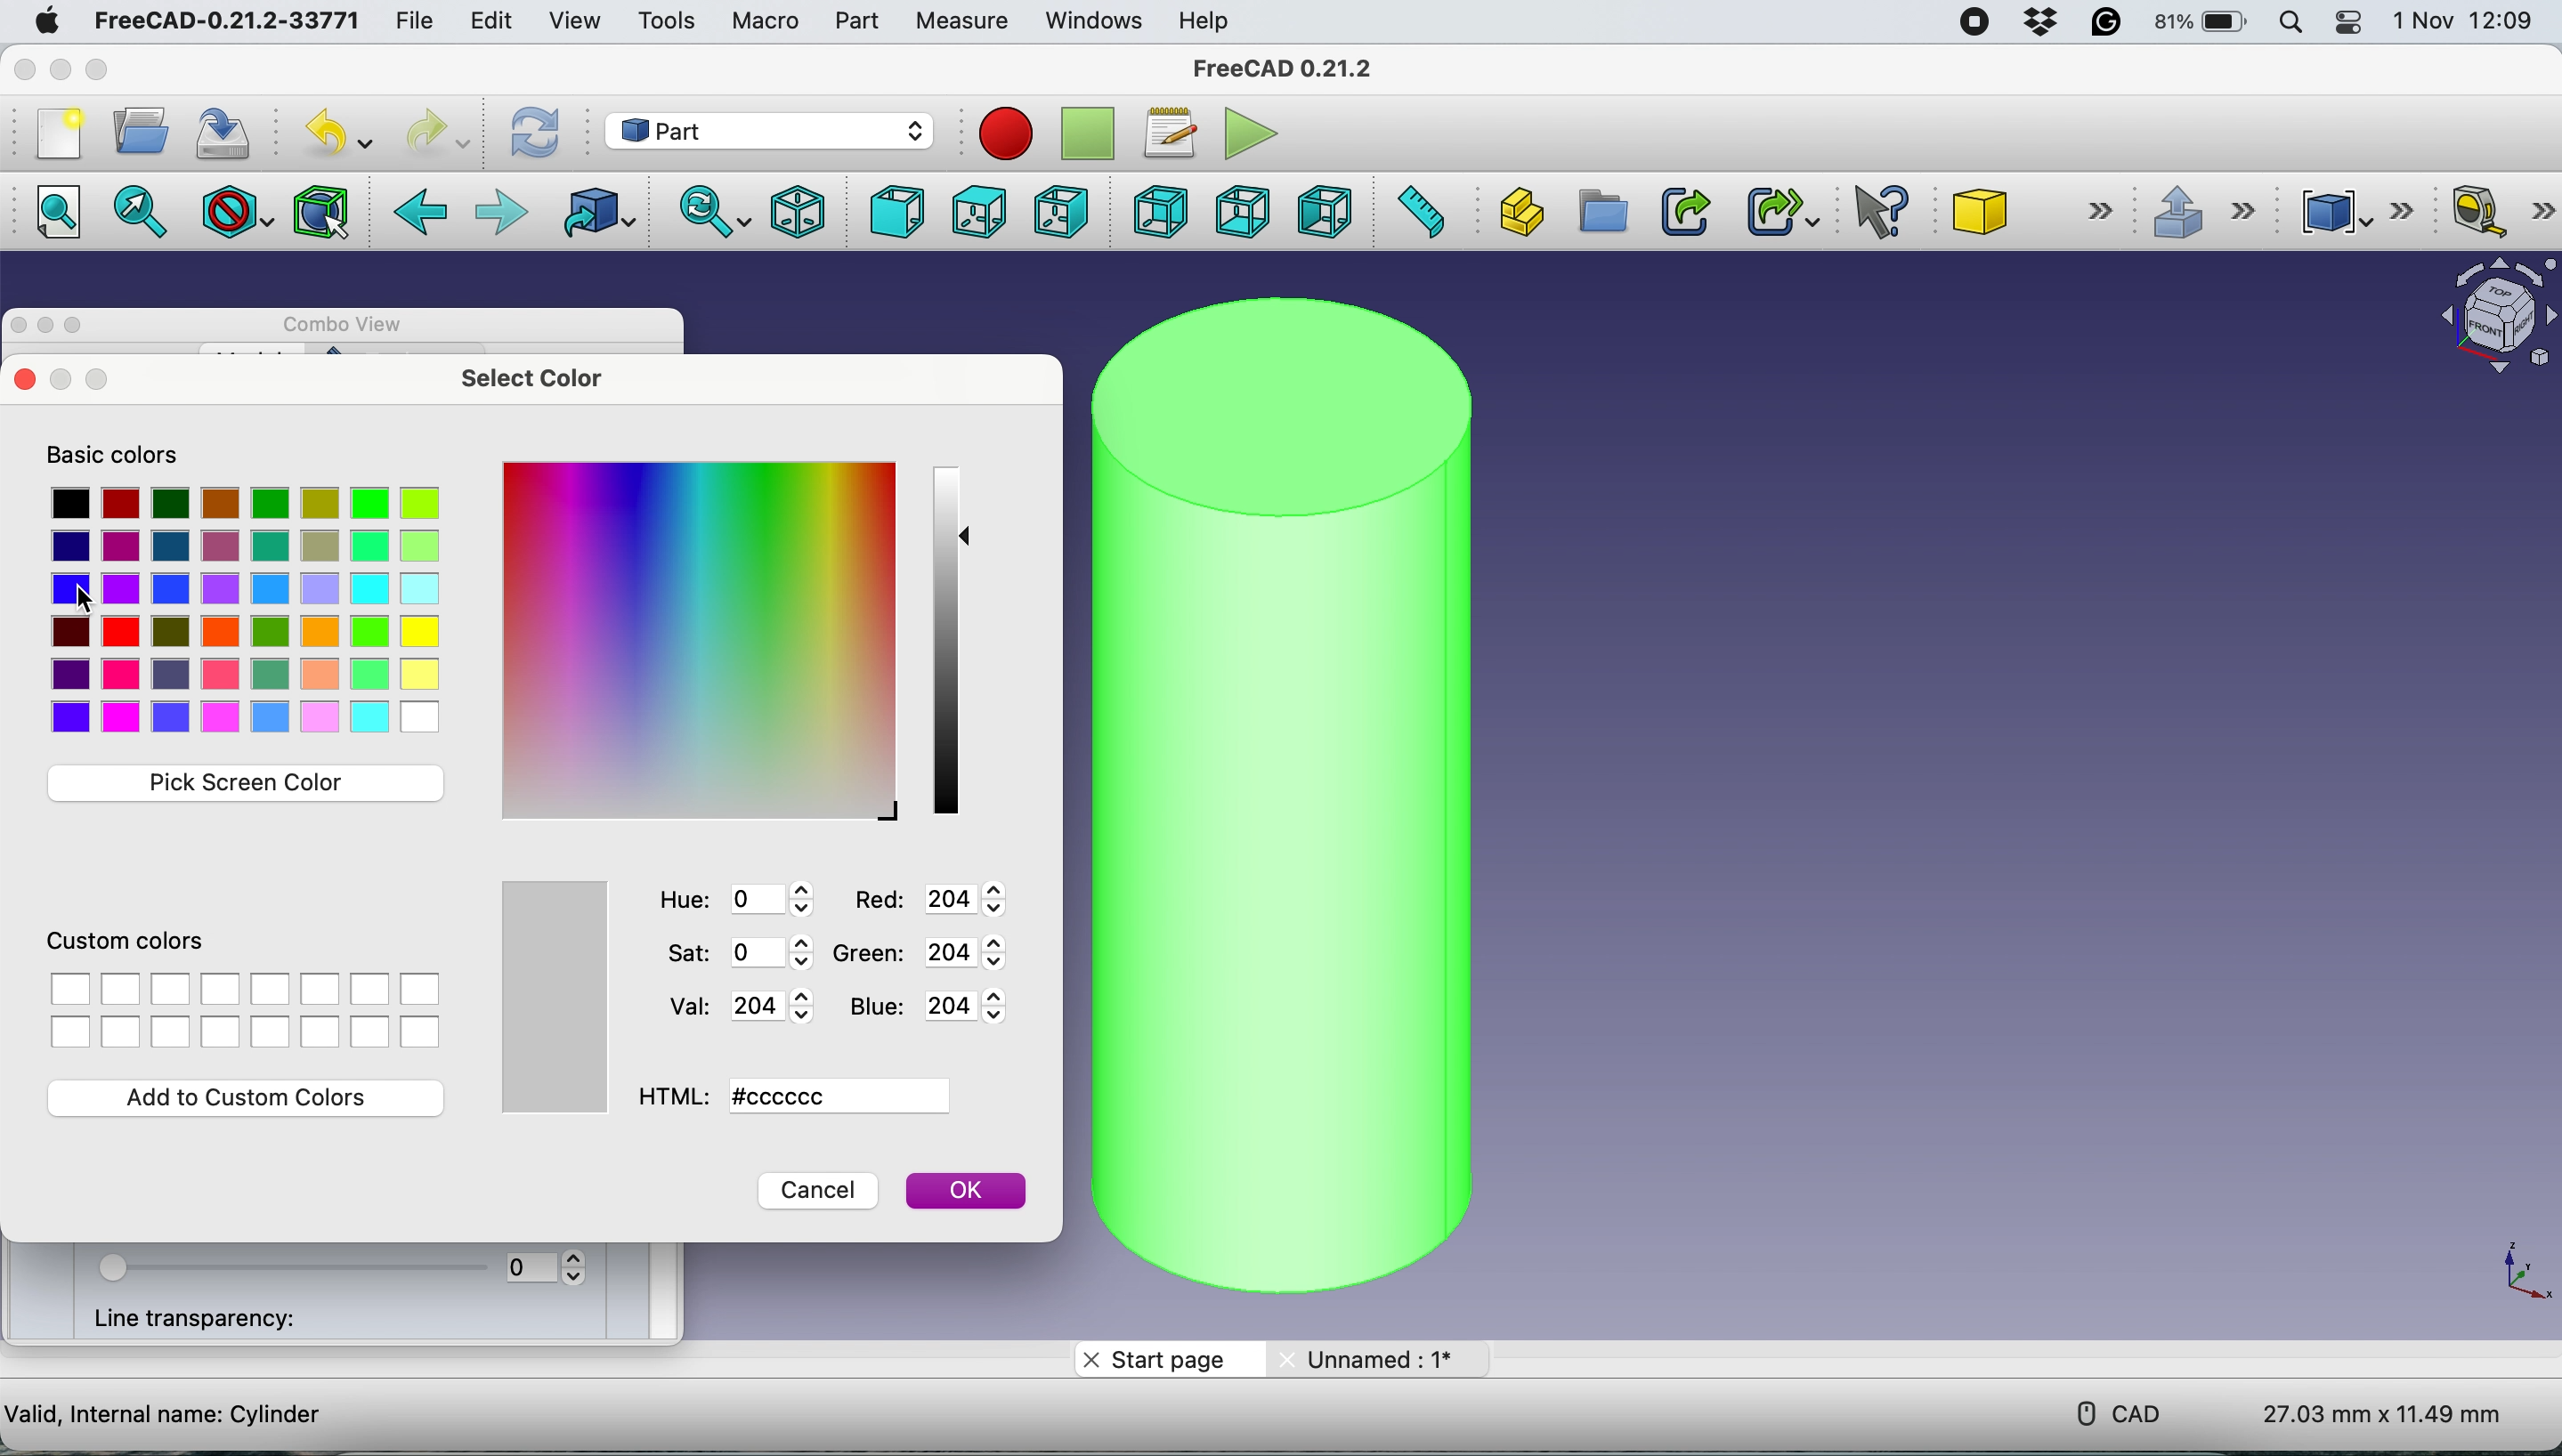 Image resolution: width=2562 pixels, height=1456 pixels. Describe the element at coordinates (800, 1096) in the screenshot. I see `html` at that location.